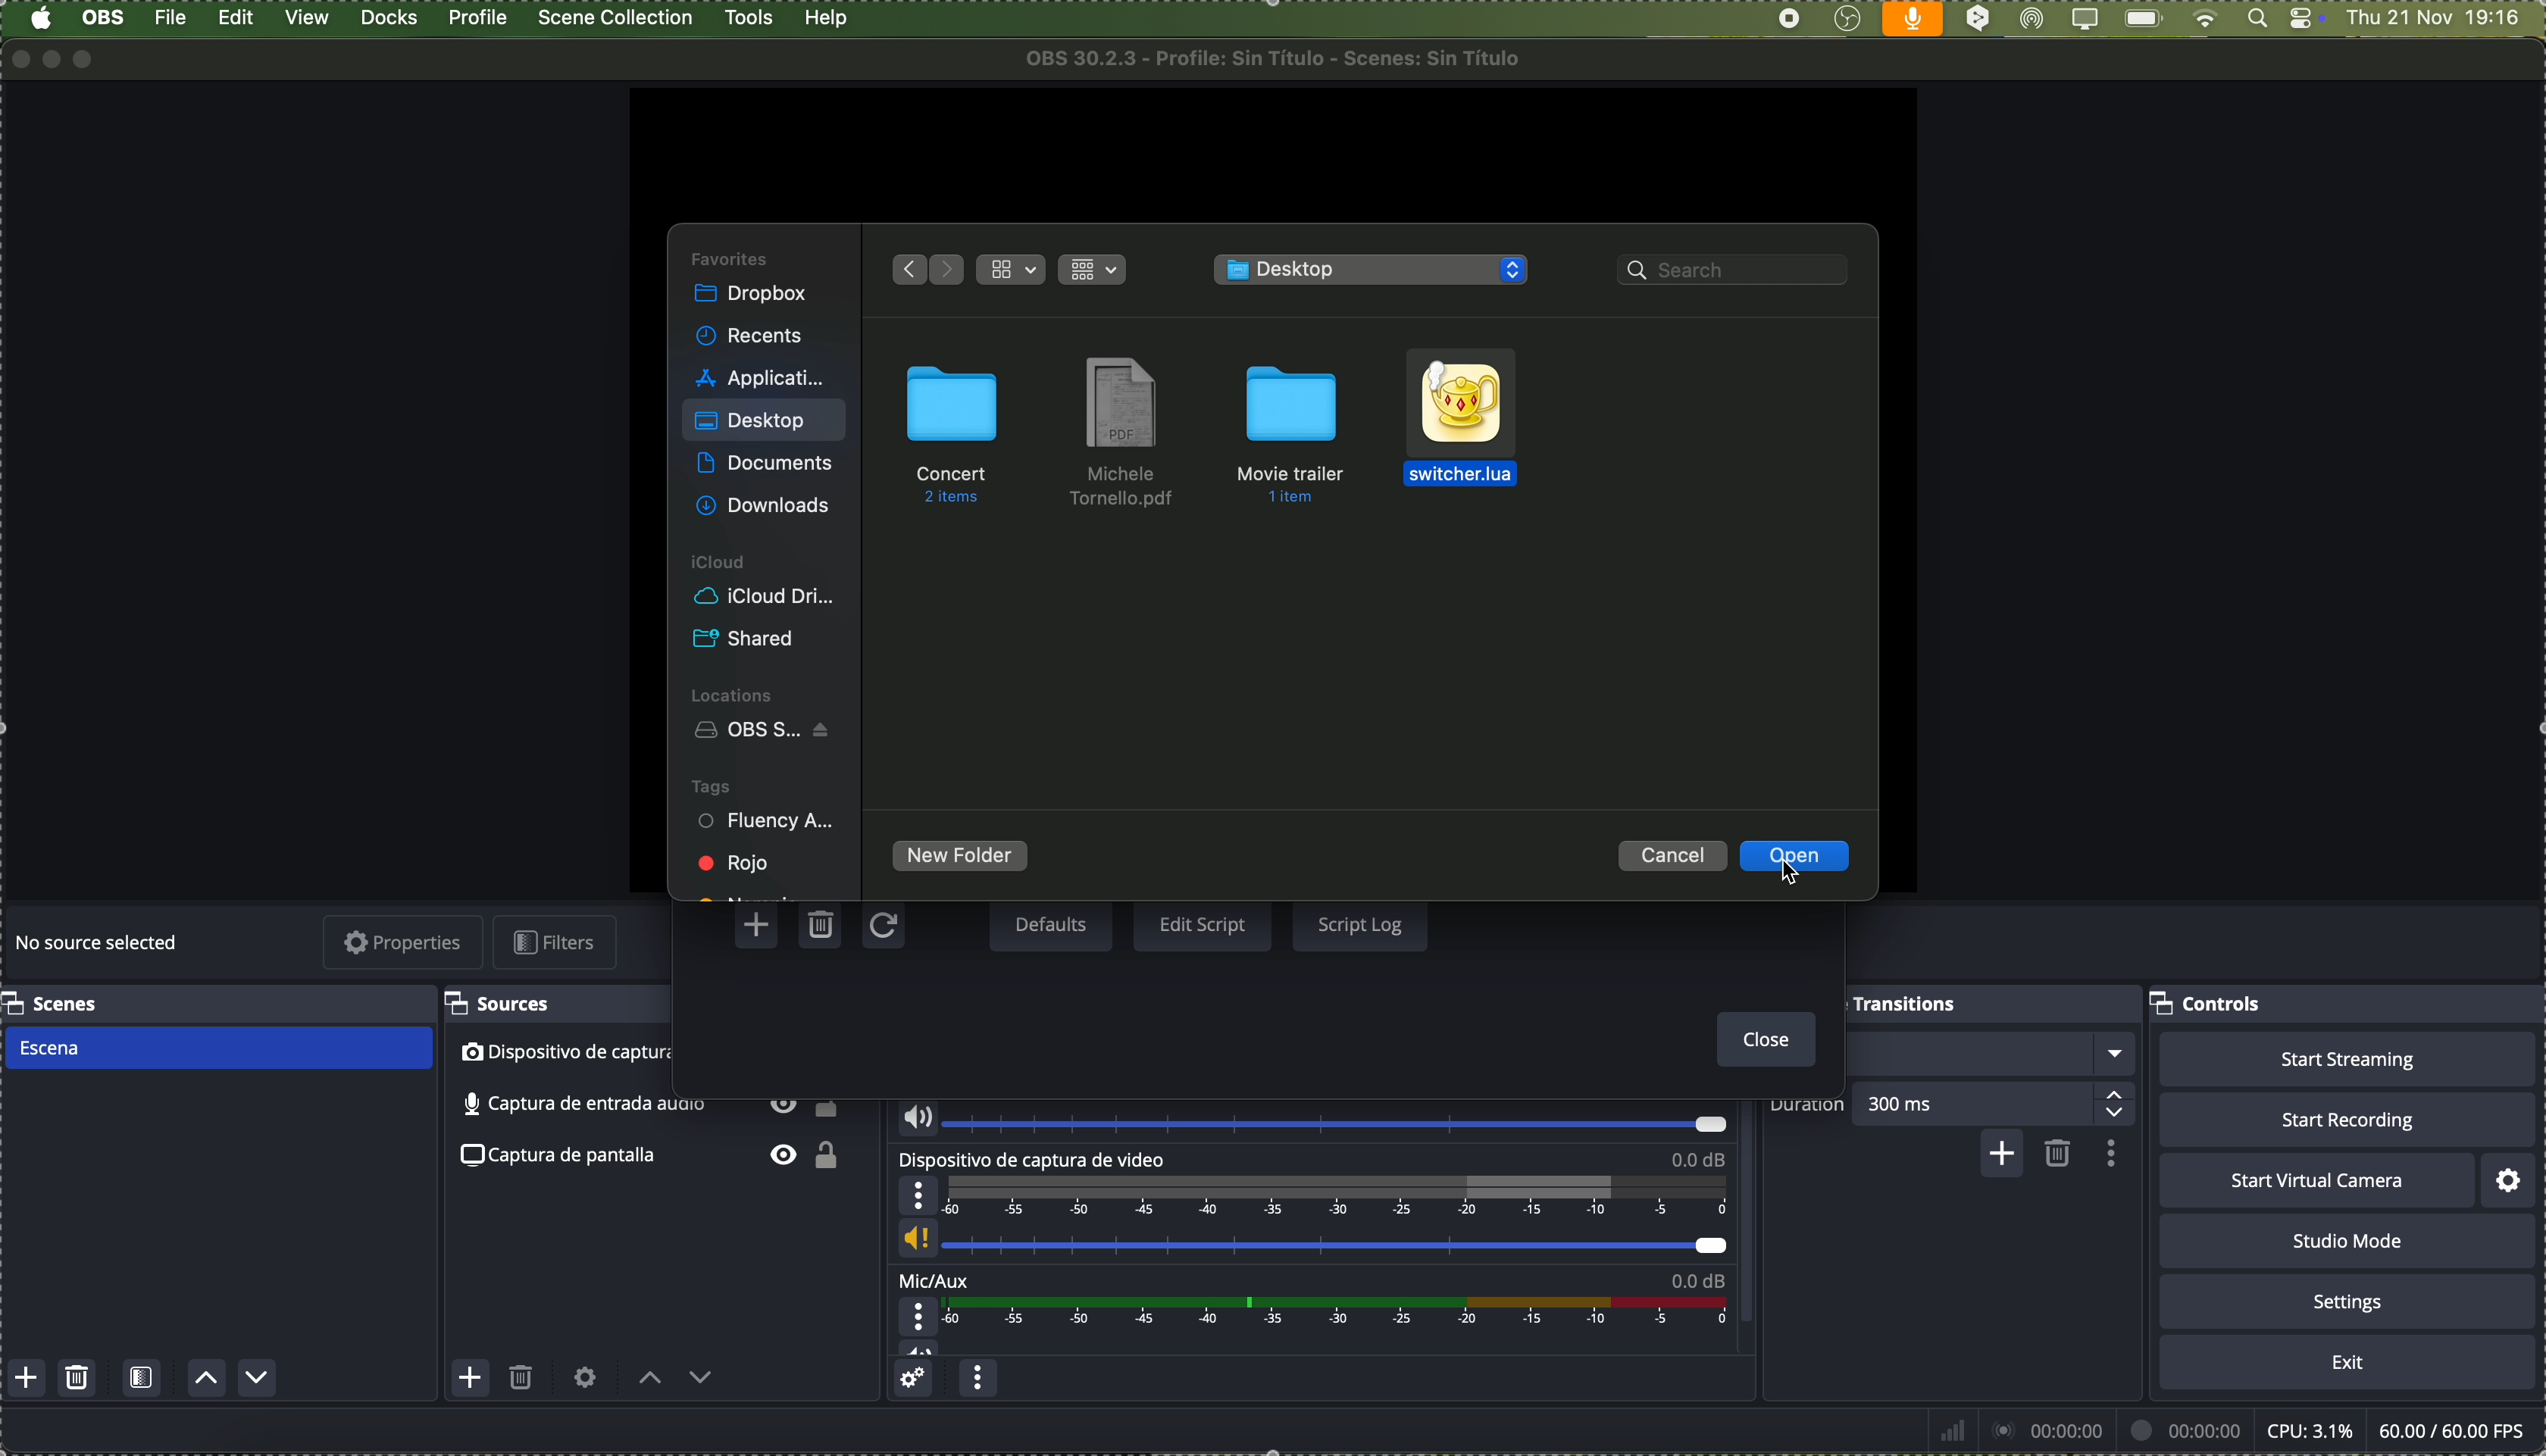  I want to click on scroll bar, so click(1755, 1219).